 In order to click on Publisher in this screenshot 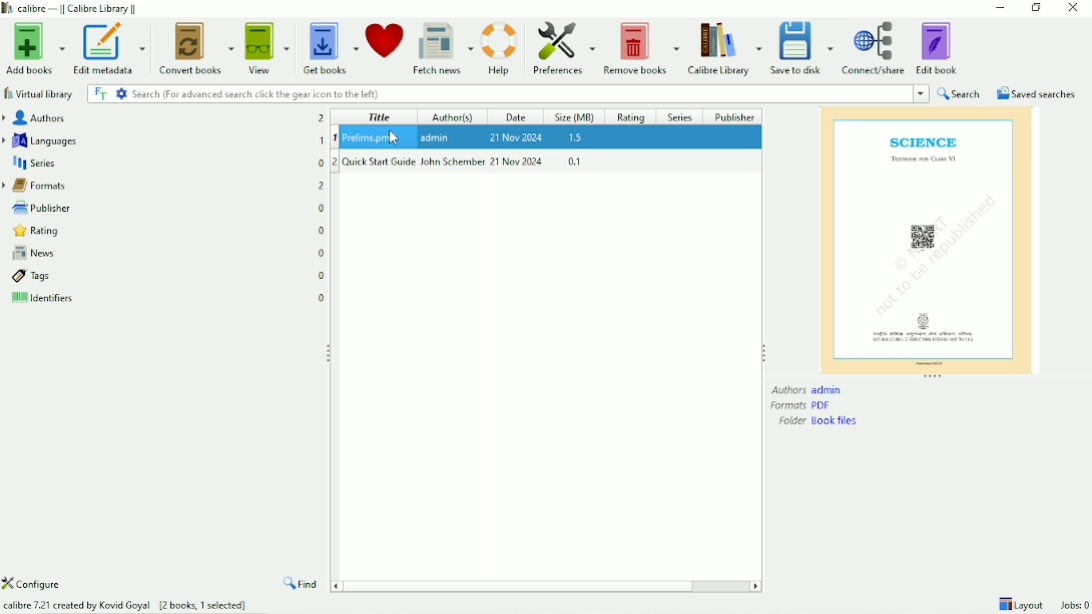, I will do `click(735, 116)`.